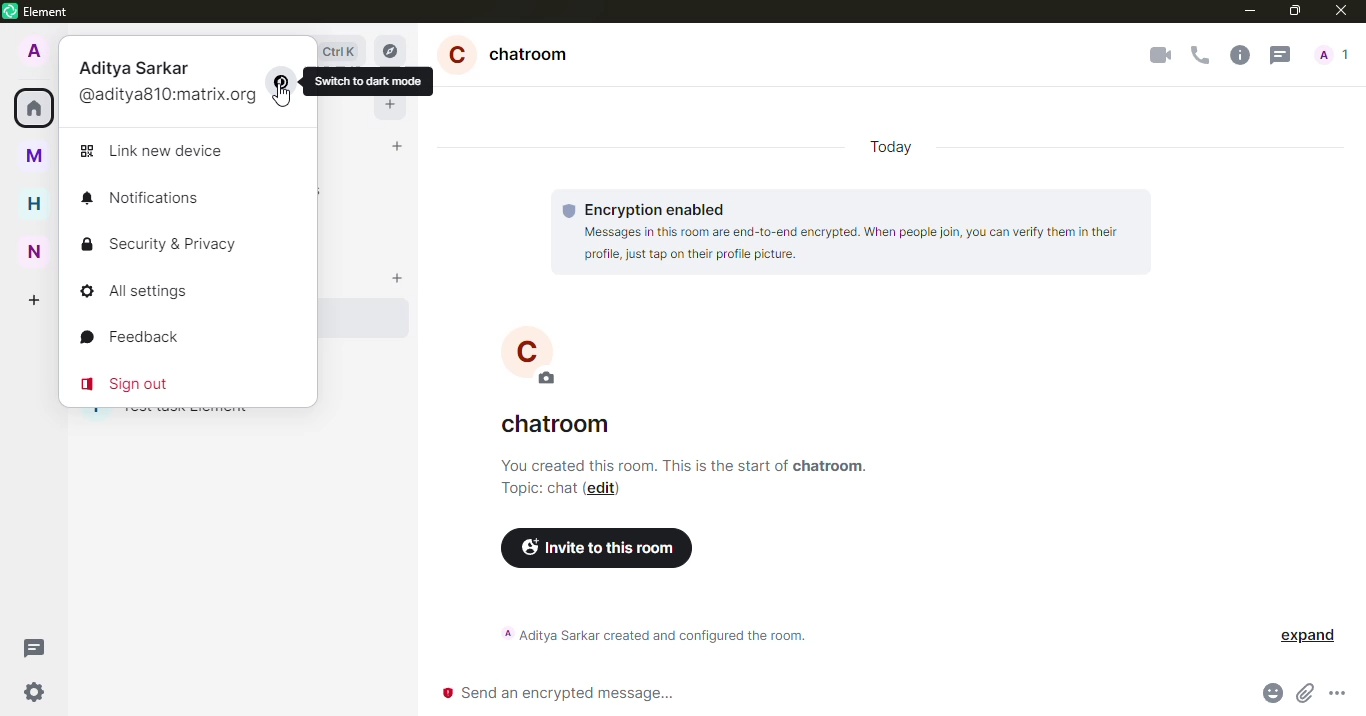 This screenshot has width=1366, height=716. What do you see at coordinates (1268, 695) in the screenshot?
I see `emoji` at bounding box center [1268, 695].